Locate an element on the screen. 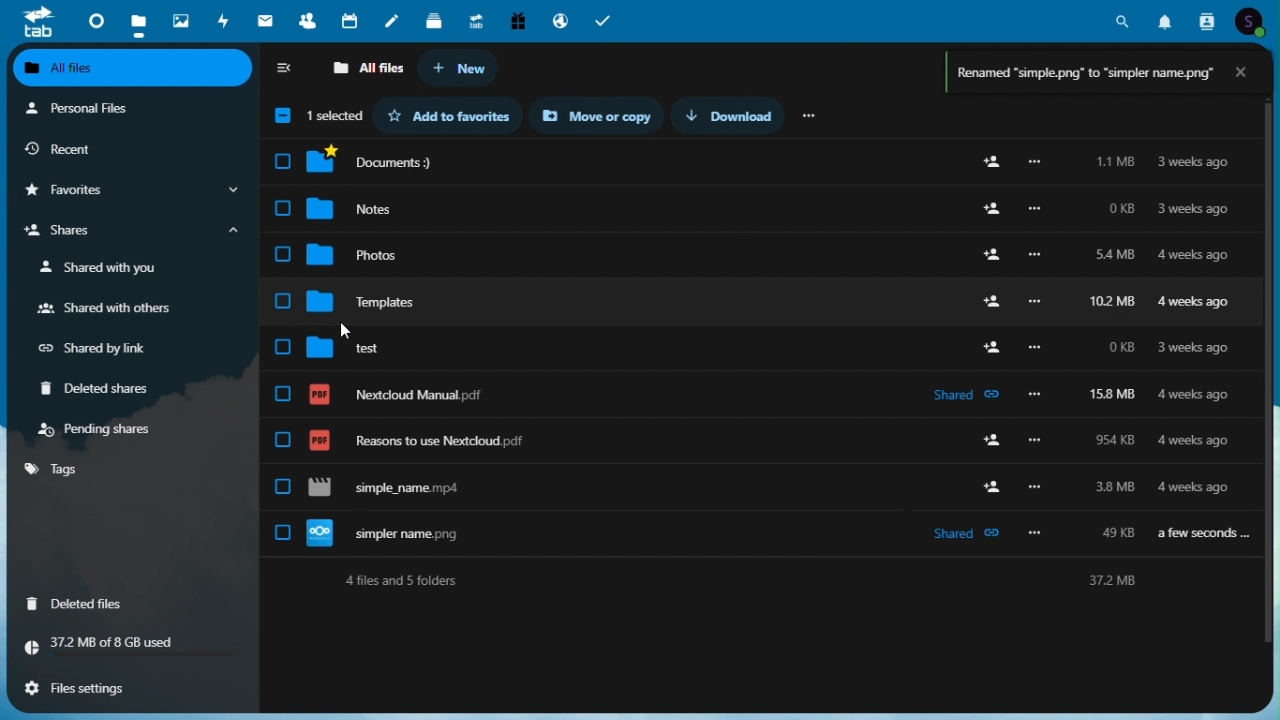 The height and width of the screenshot is (720, 1280). Documents:) 1.1 MB 3 weeks ago is located at coordinates (762, 162).